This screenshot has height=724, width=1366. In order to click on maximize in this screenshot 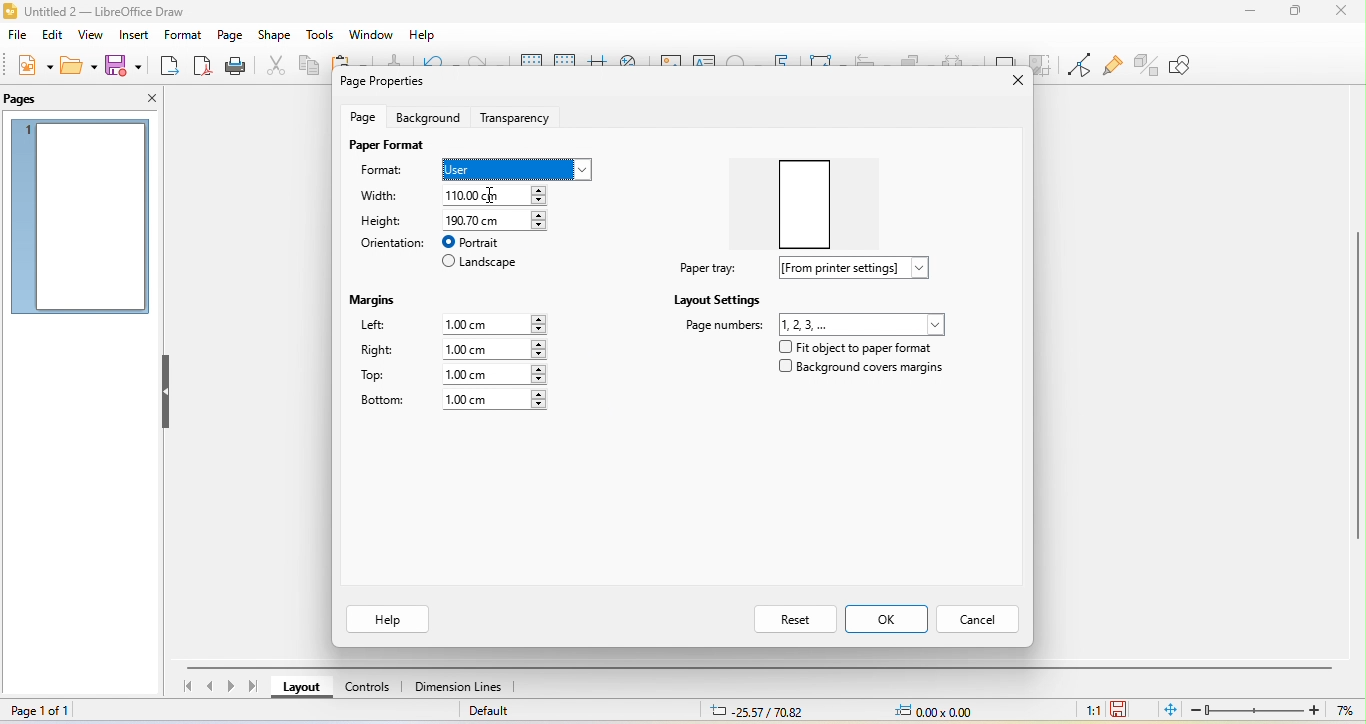, I will do `click(1294, 12)`.